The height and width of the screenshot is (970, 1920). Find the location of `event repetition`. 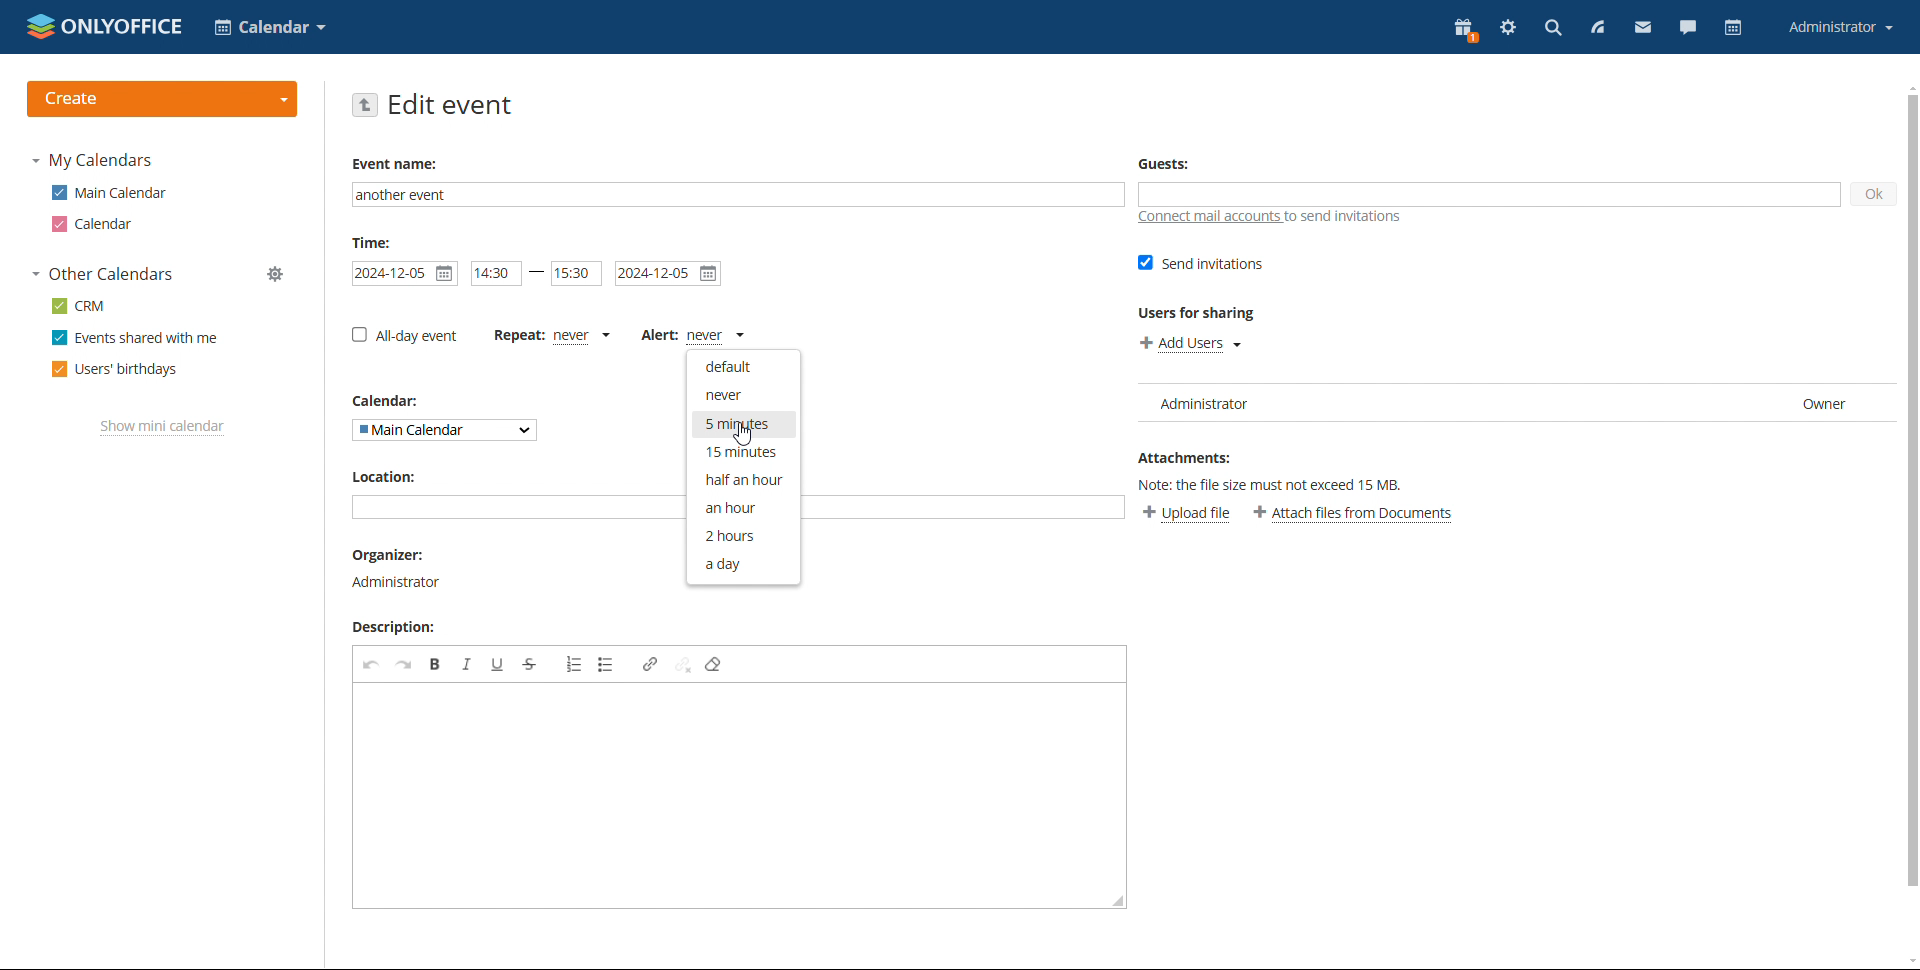

event repetition is located at coordinates (552, 336).